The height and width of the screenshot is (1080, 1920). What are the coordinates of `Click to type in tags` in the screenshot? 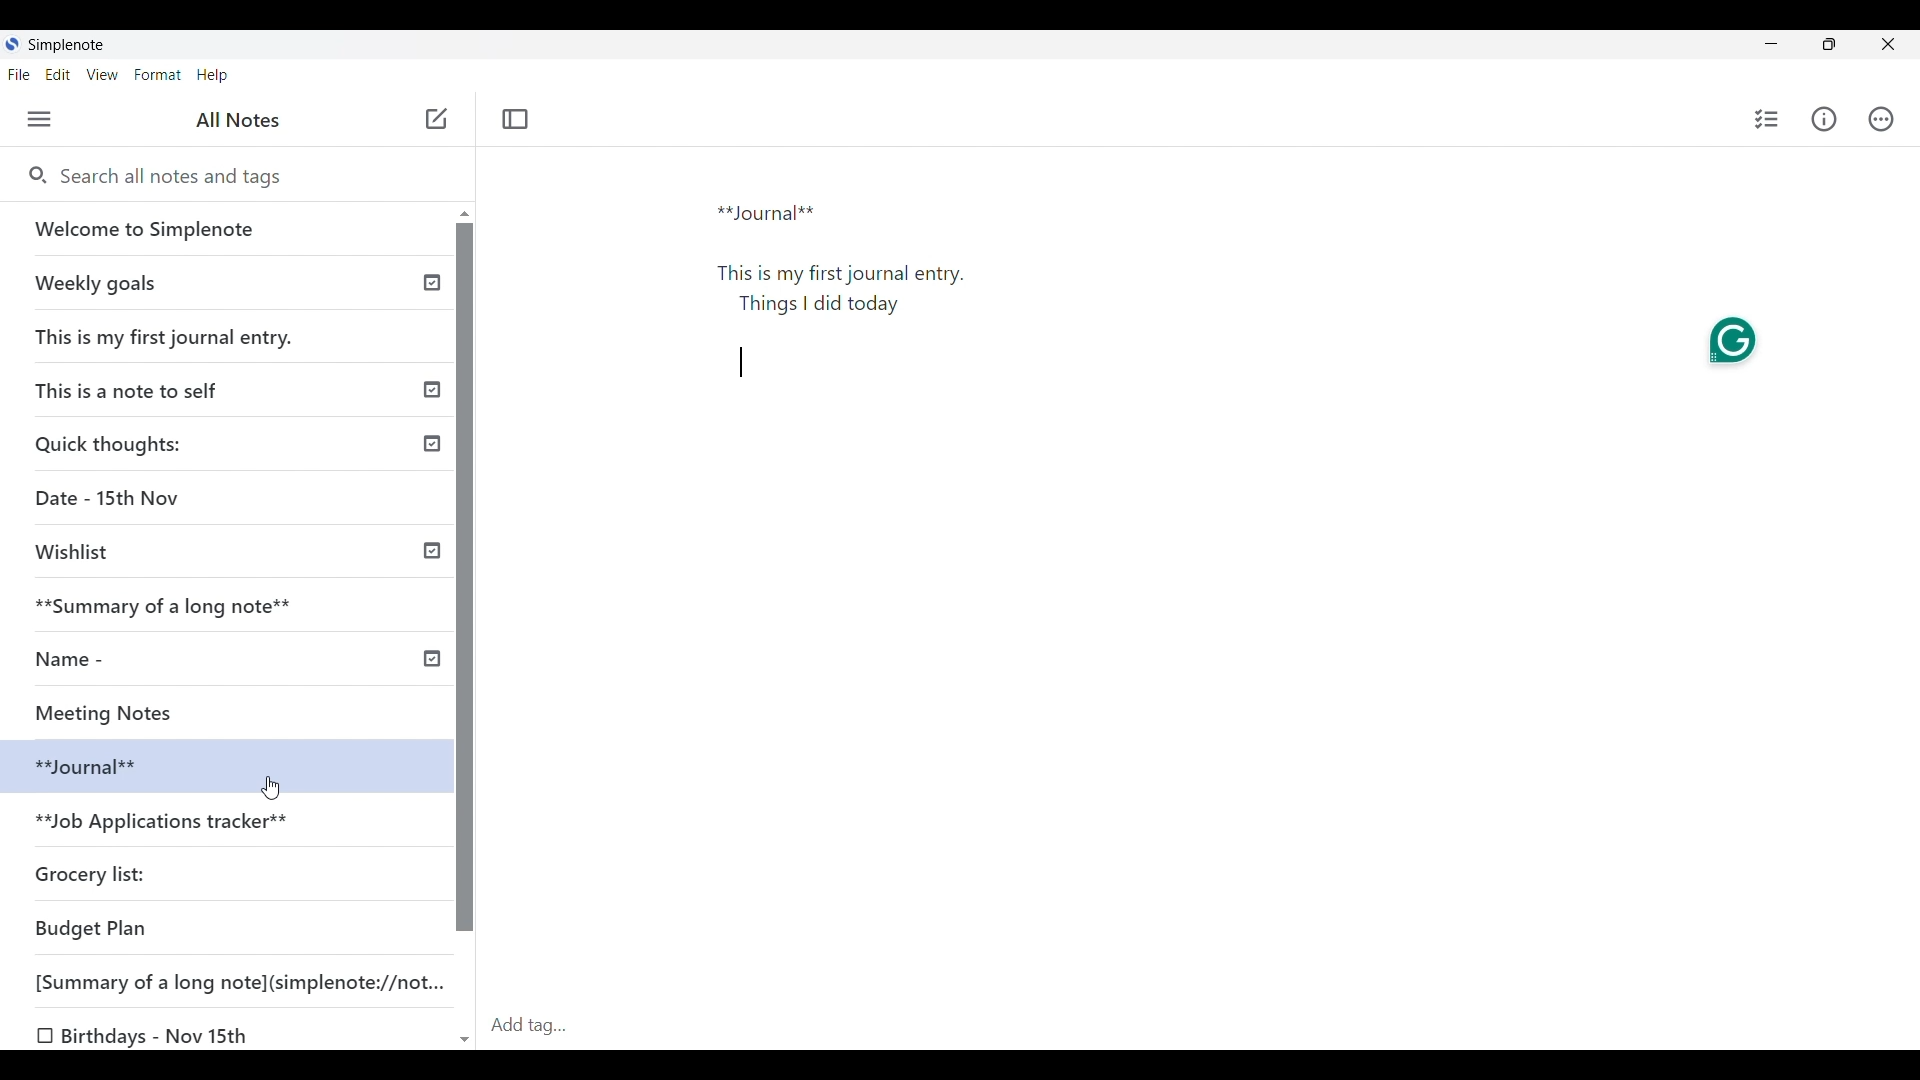 It's located at (1201, 1027).